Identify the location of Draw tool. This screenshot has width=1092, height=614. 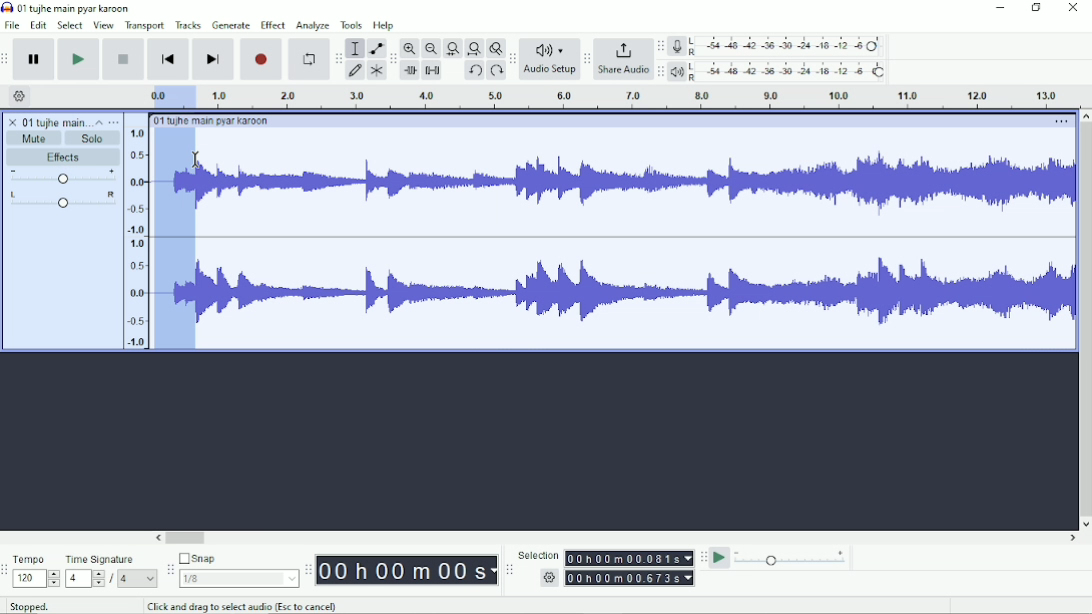
(356, 71).